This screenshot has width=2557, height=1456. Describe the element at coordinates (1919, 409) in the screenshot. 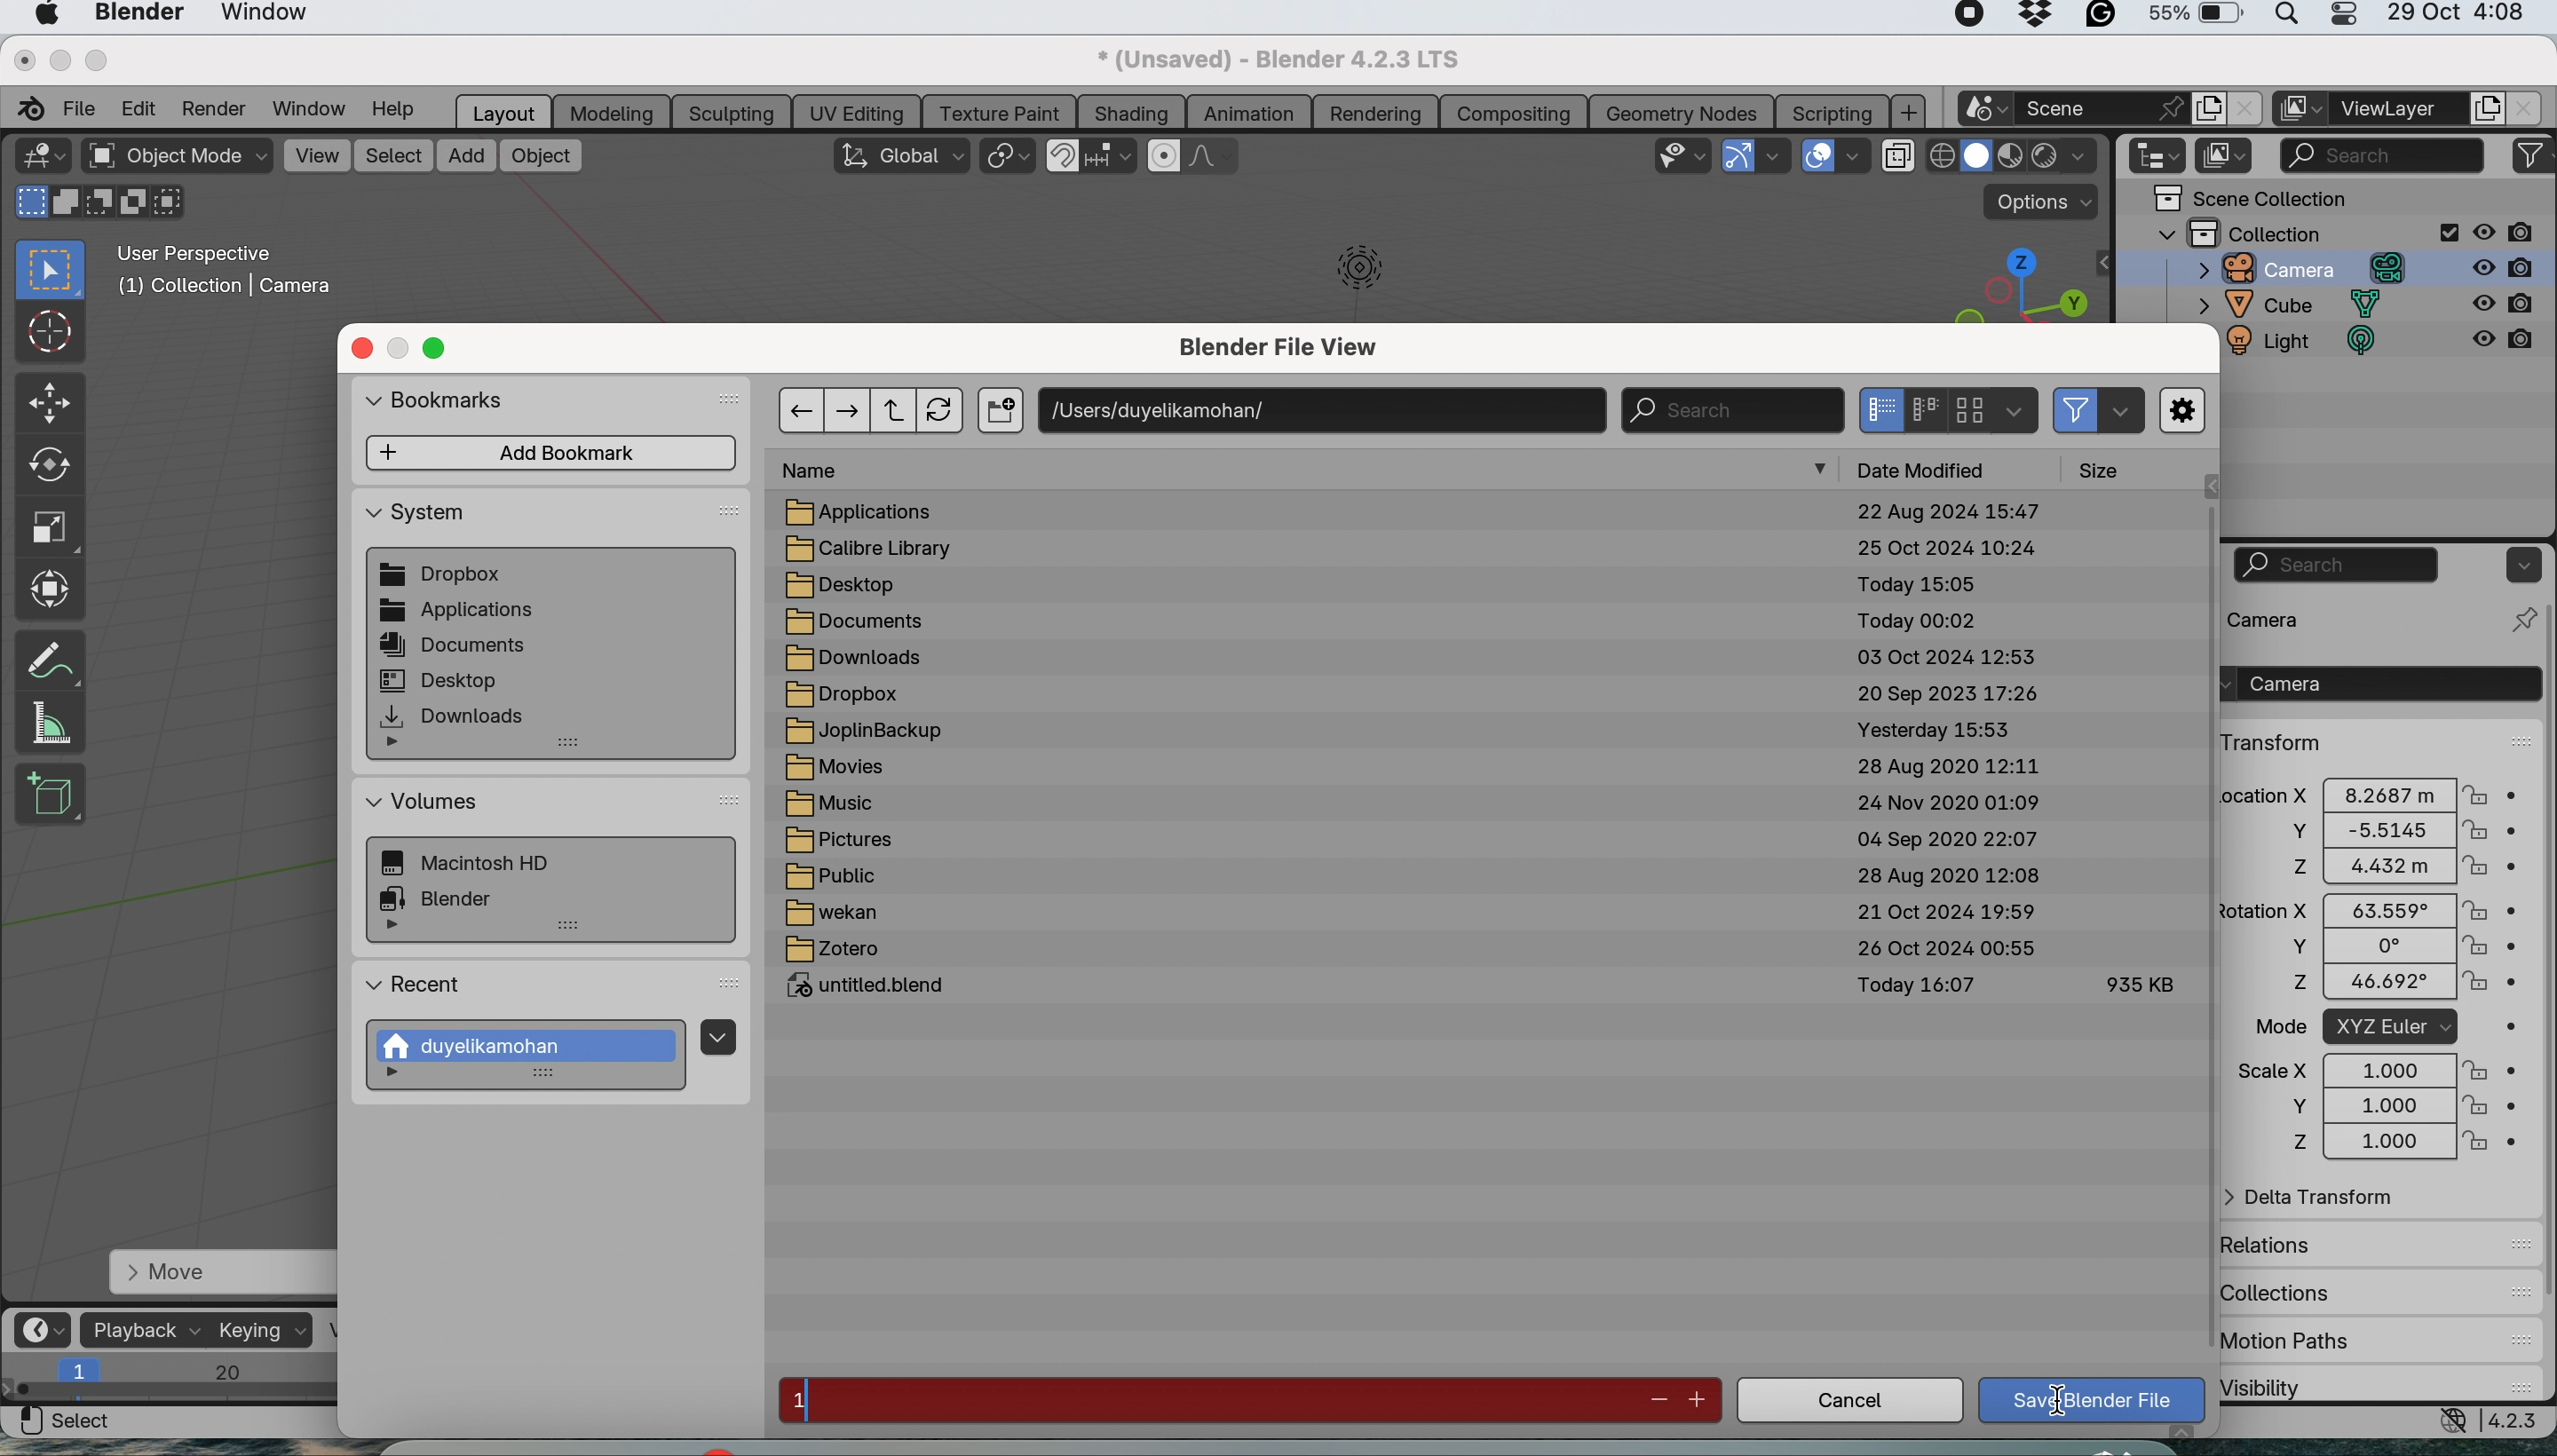

I see `display mode` at that location.